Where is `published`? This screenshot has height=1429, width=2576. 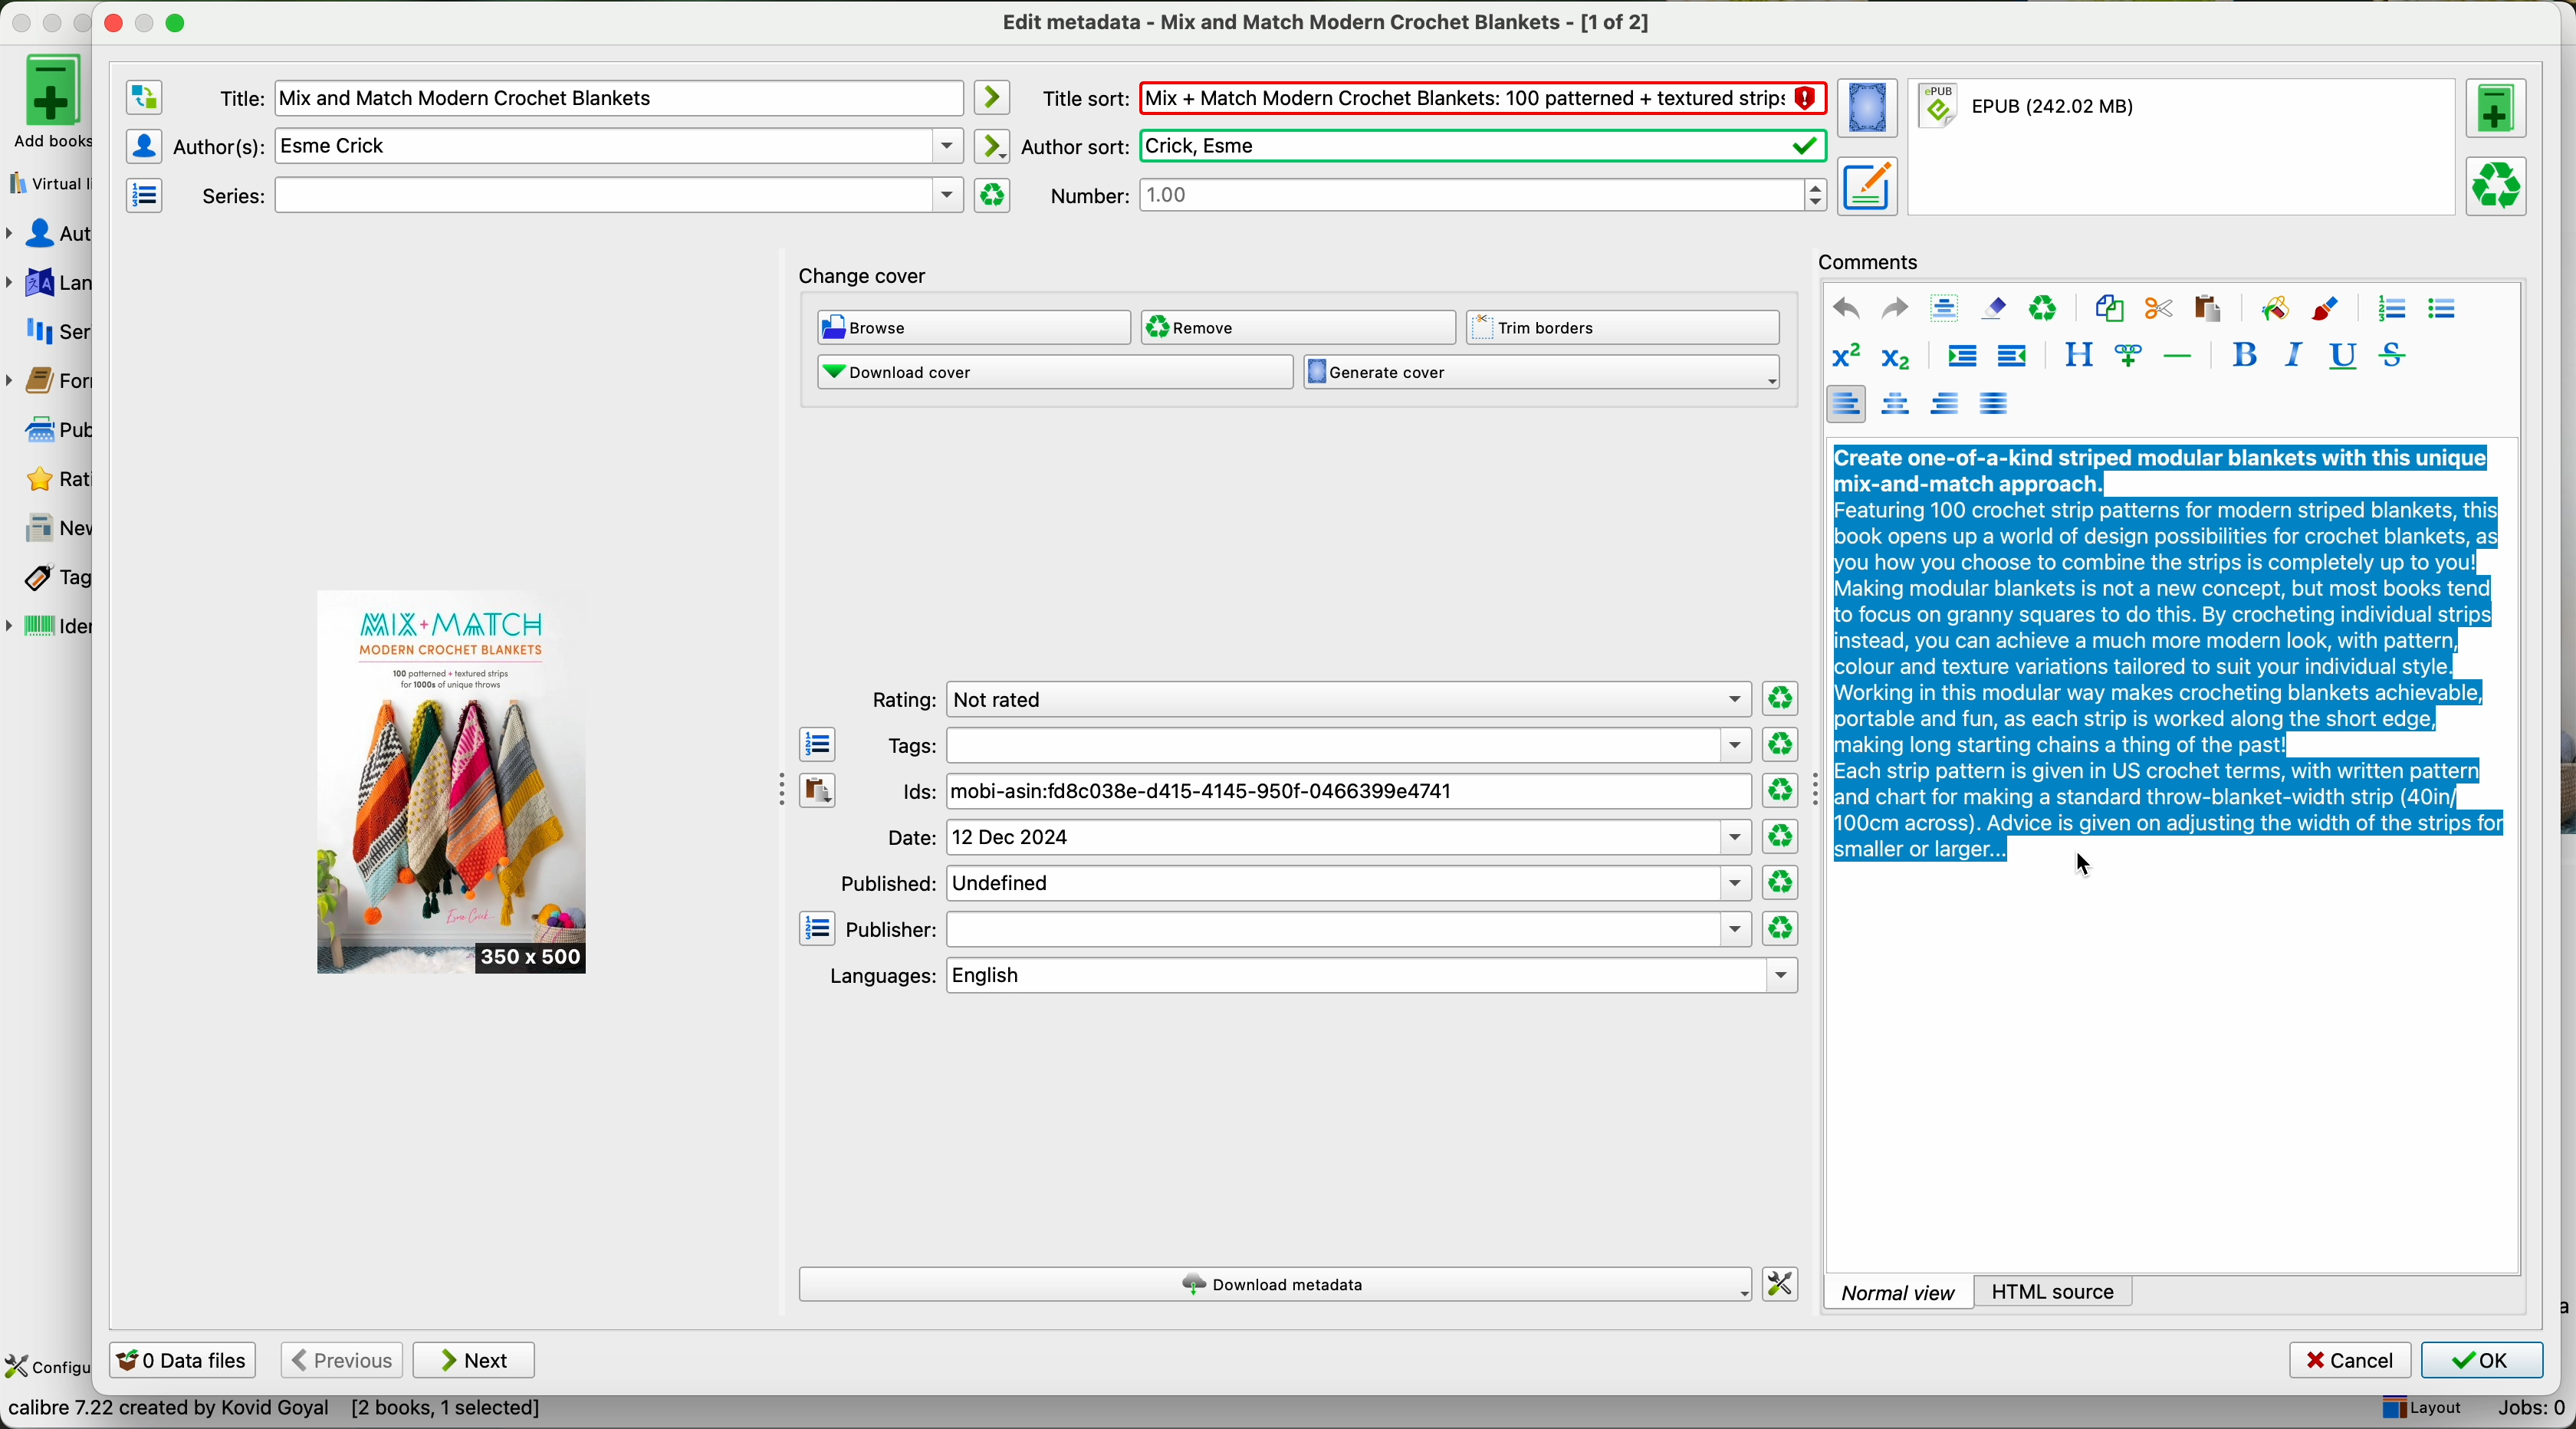 published is located at coordinates (1293, 882).